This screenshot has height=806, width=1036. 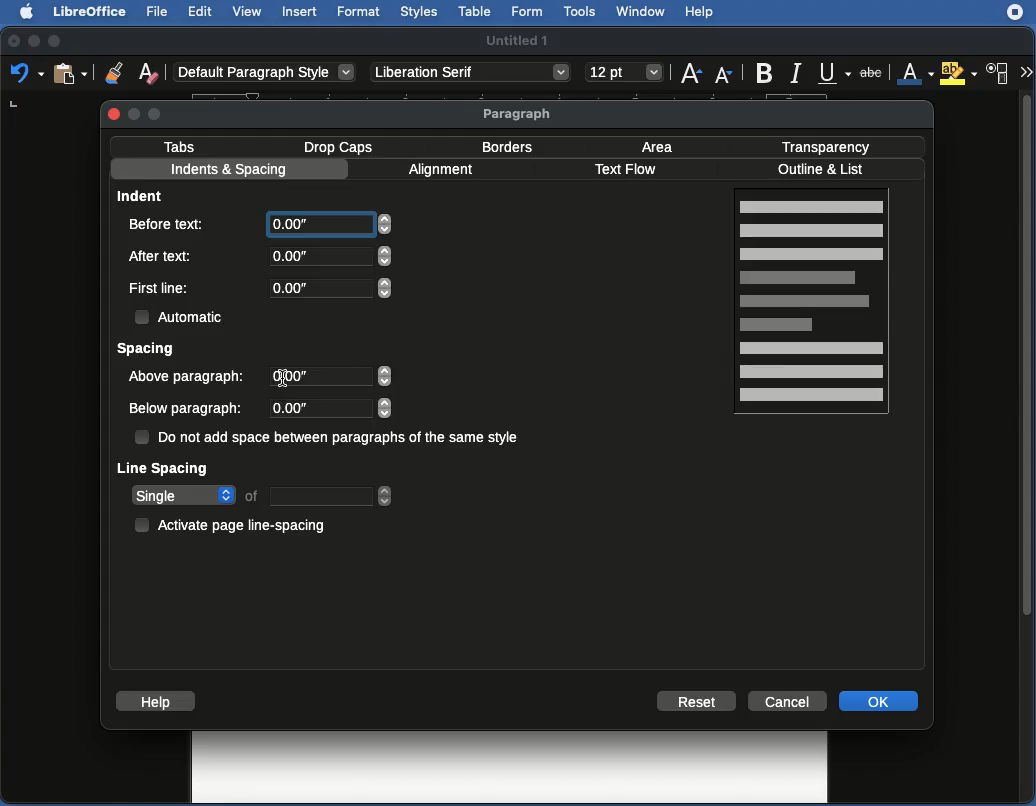 I want to click on First line, so click(x=161, y=289).